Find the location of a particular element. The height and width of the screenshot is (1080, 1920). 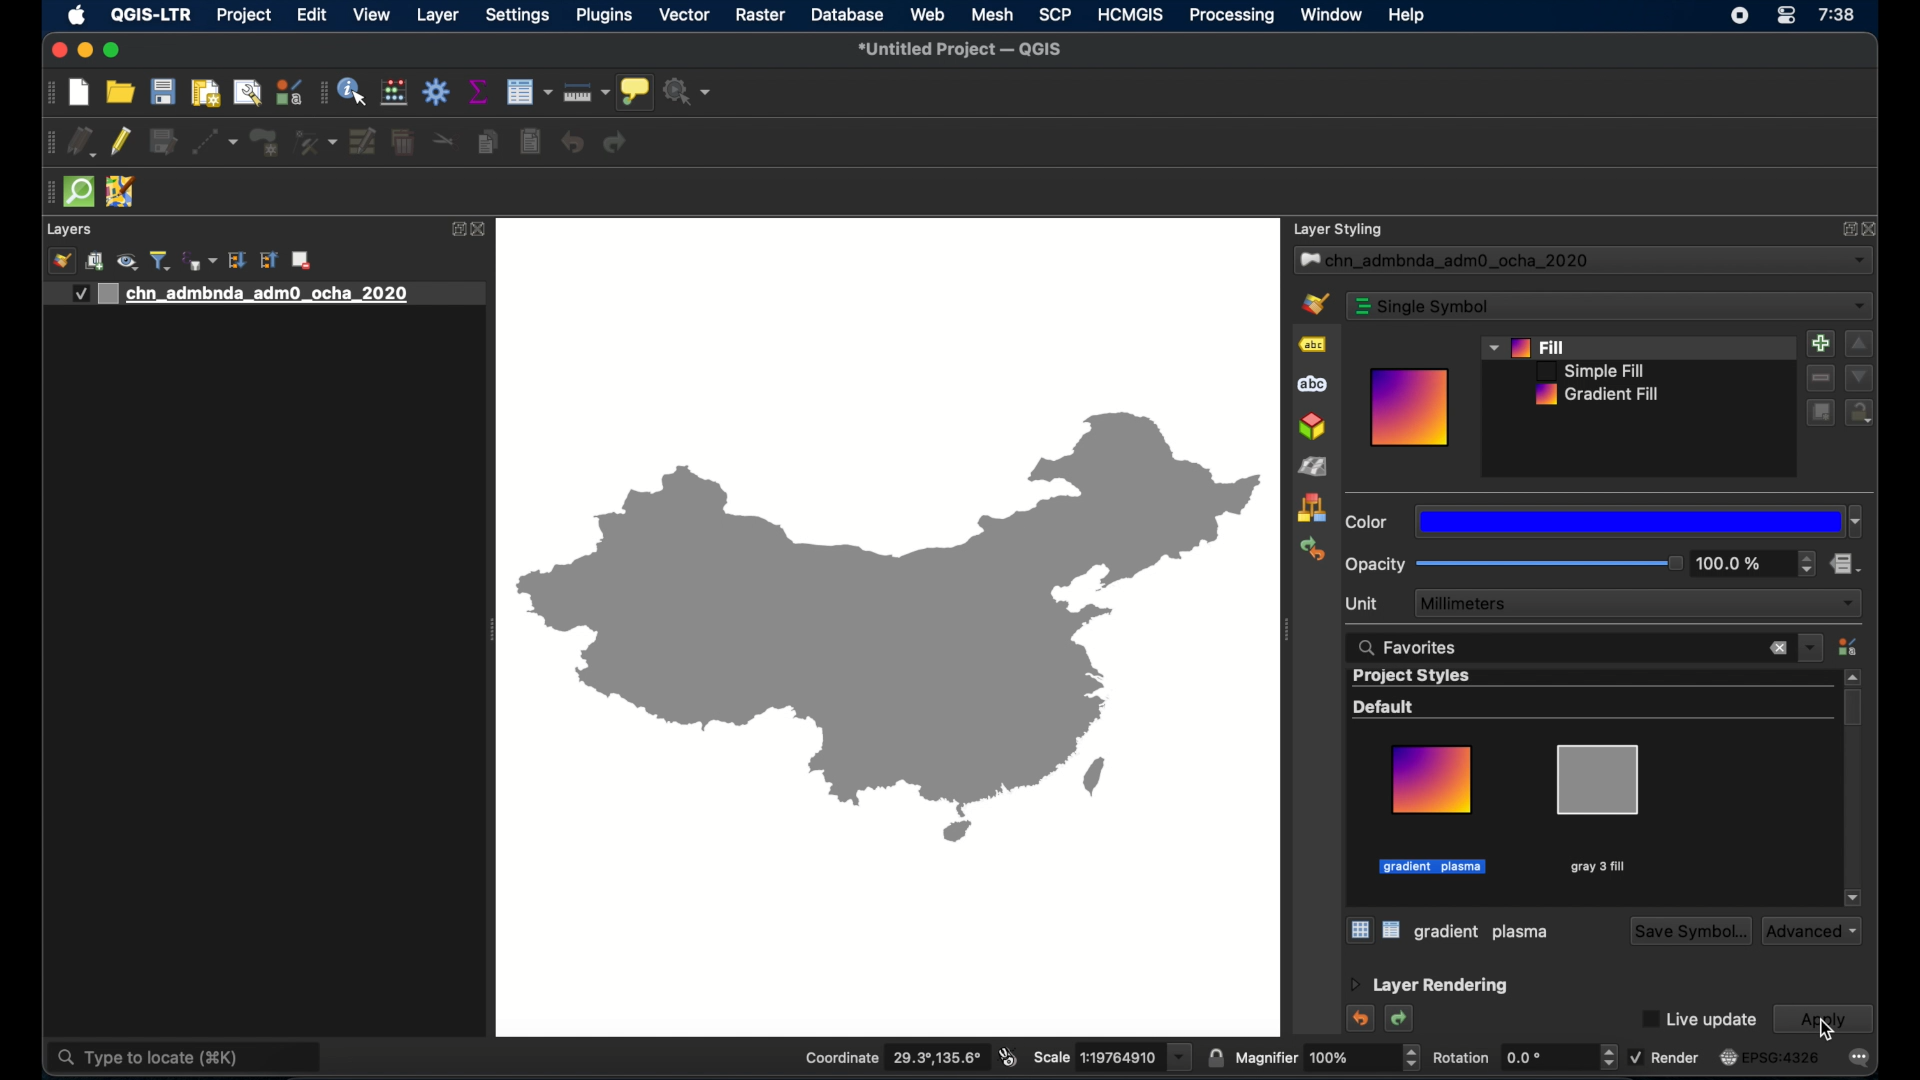

SCP is located at coordinates (1056, 14).